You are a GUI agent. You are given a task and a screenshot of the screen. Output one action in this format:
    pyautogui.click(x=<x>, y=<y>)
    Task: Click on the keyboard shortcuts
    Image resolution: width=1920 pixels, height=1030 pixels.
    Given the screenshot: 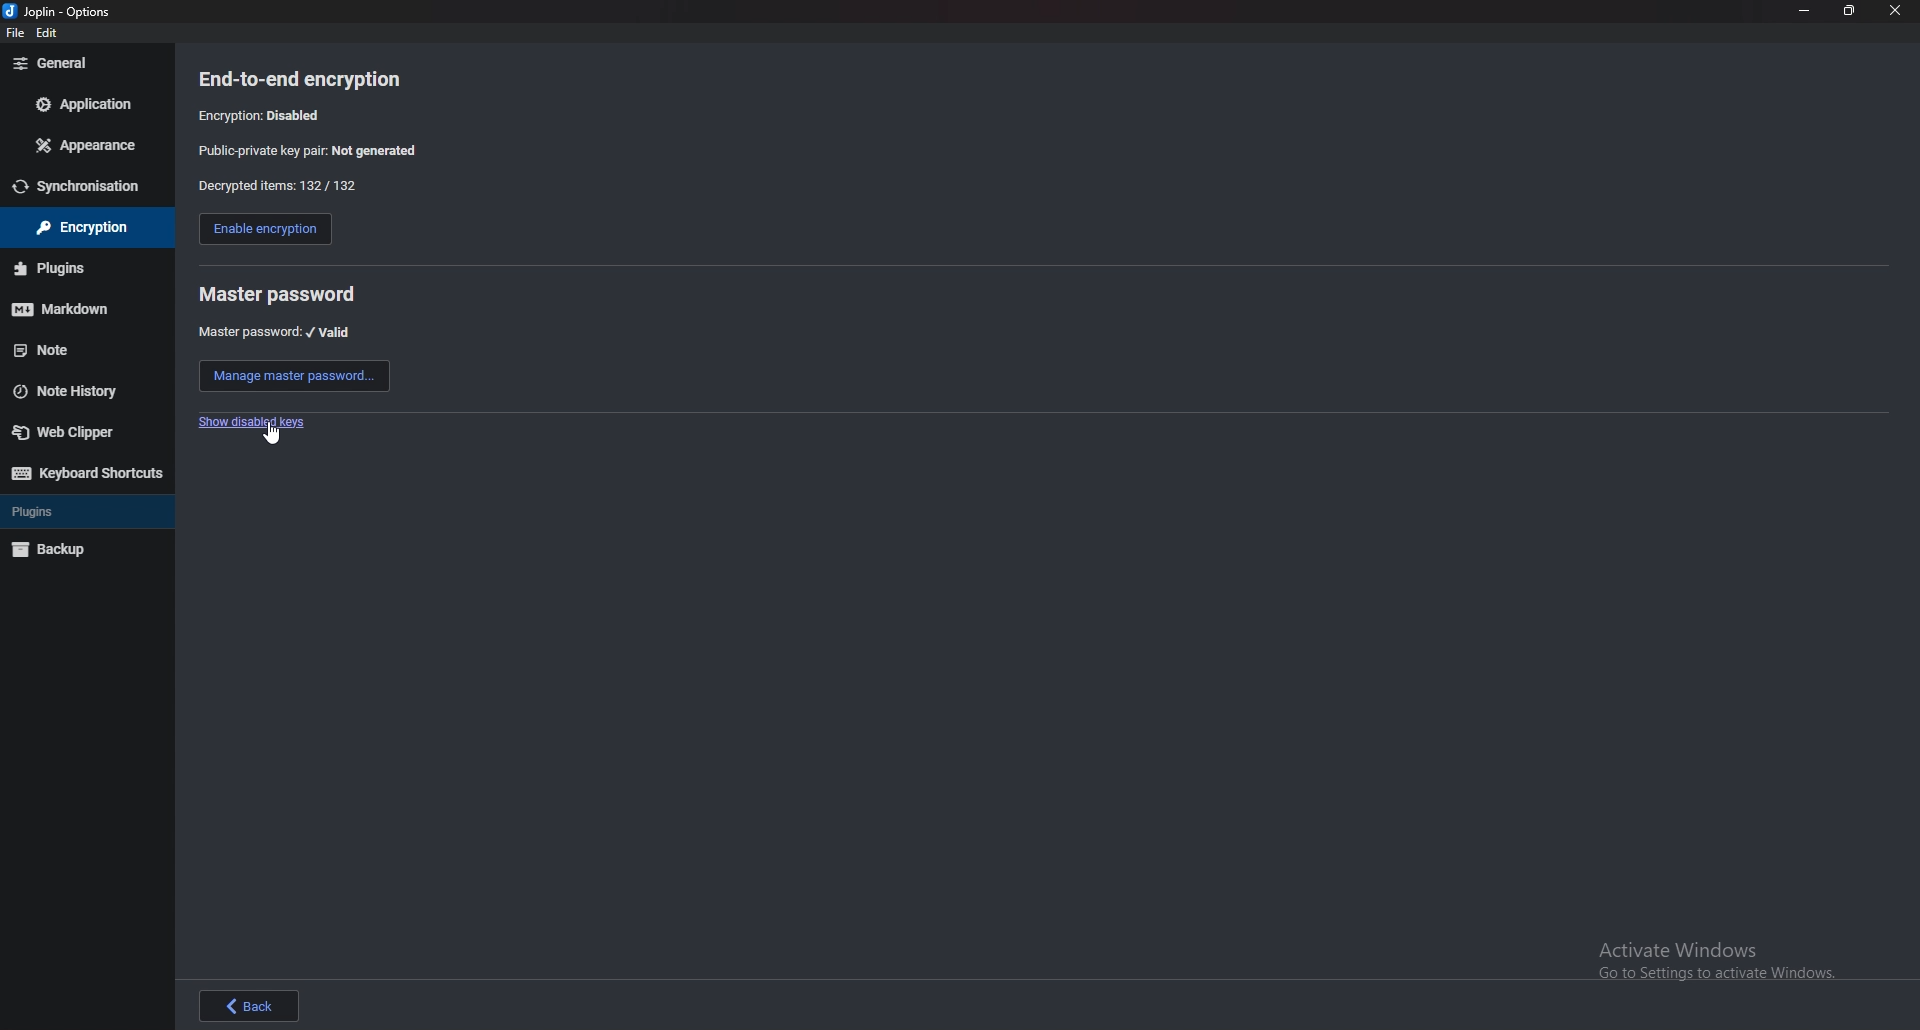 What is the action you would take?
    pyautogui.click(x=87, y=474)
    